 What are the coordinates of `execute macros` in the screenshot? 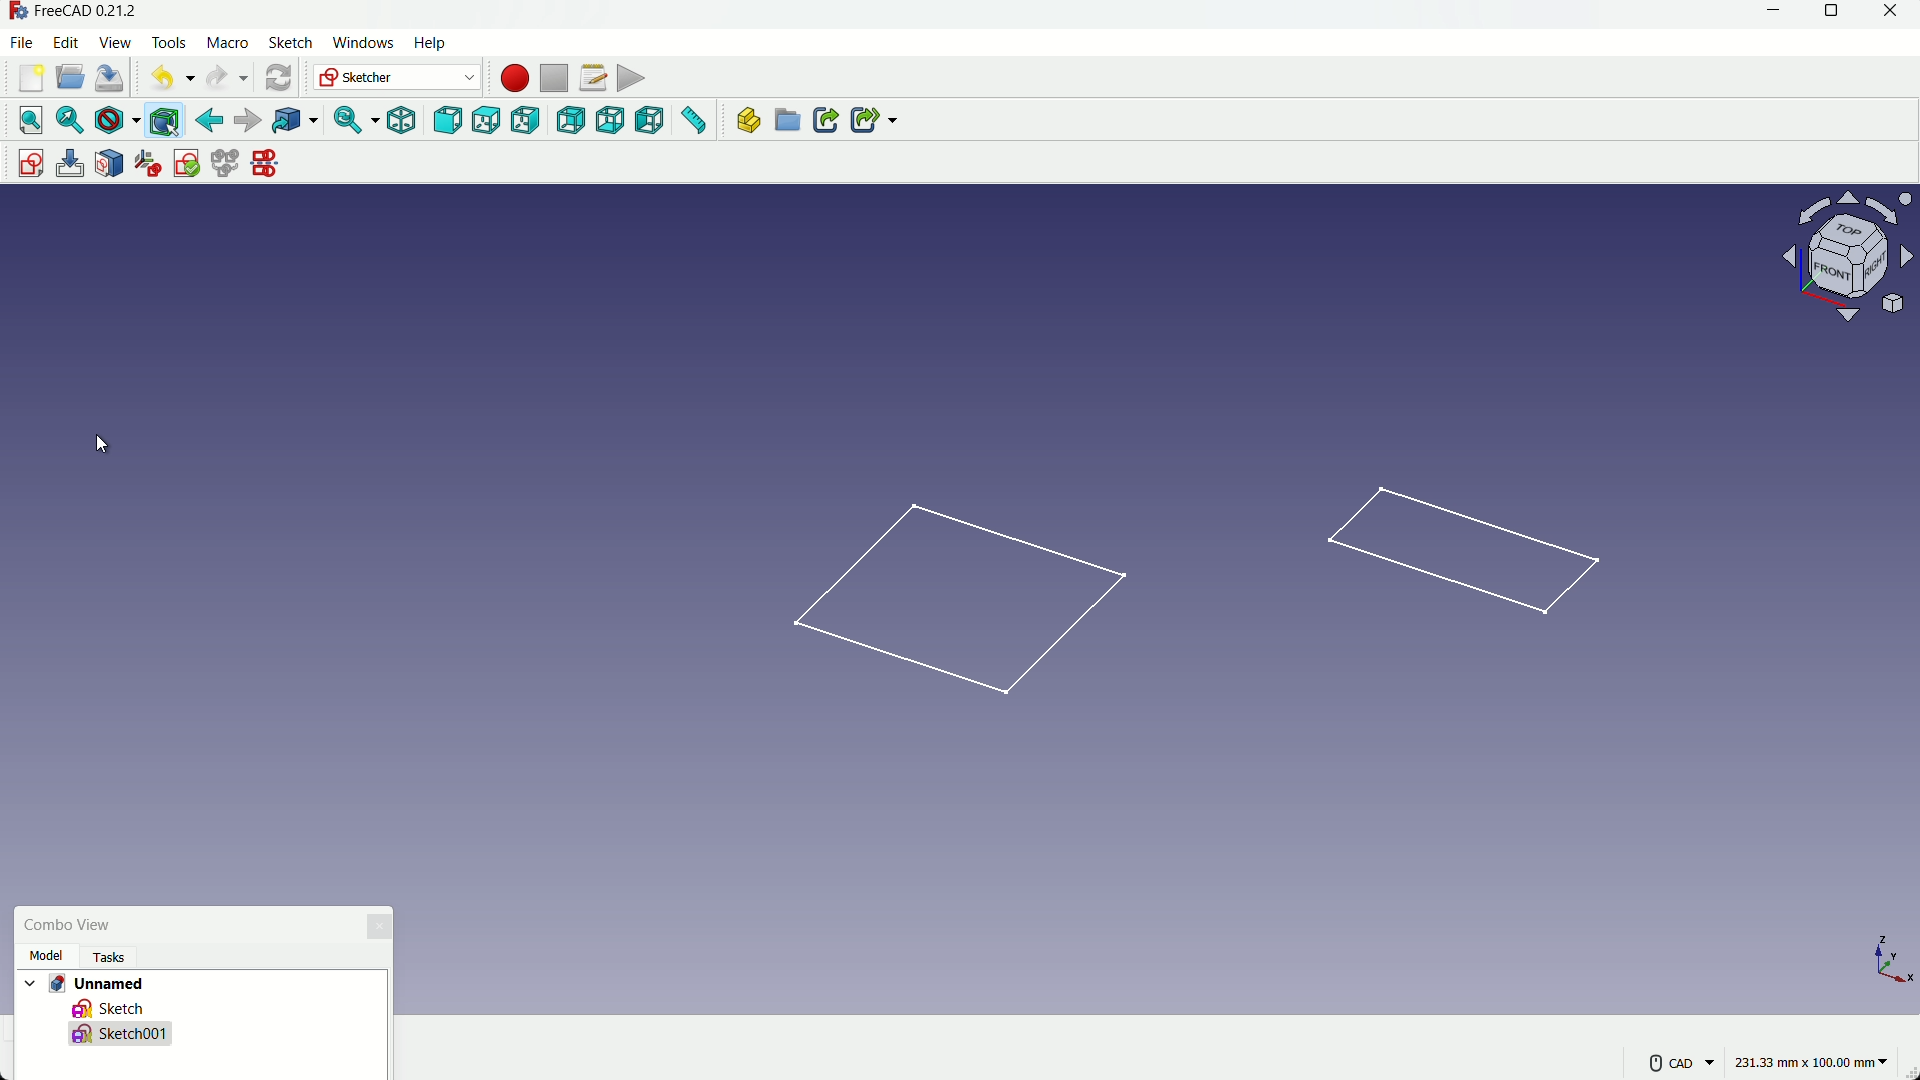 It's located at (631, 78).